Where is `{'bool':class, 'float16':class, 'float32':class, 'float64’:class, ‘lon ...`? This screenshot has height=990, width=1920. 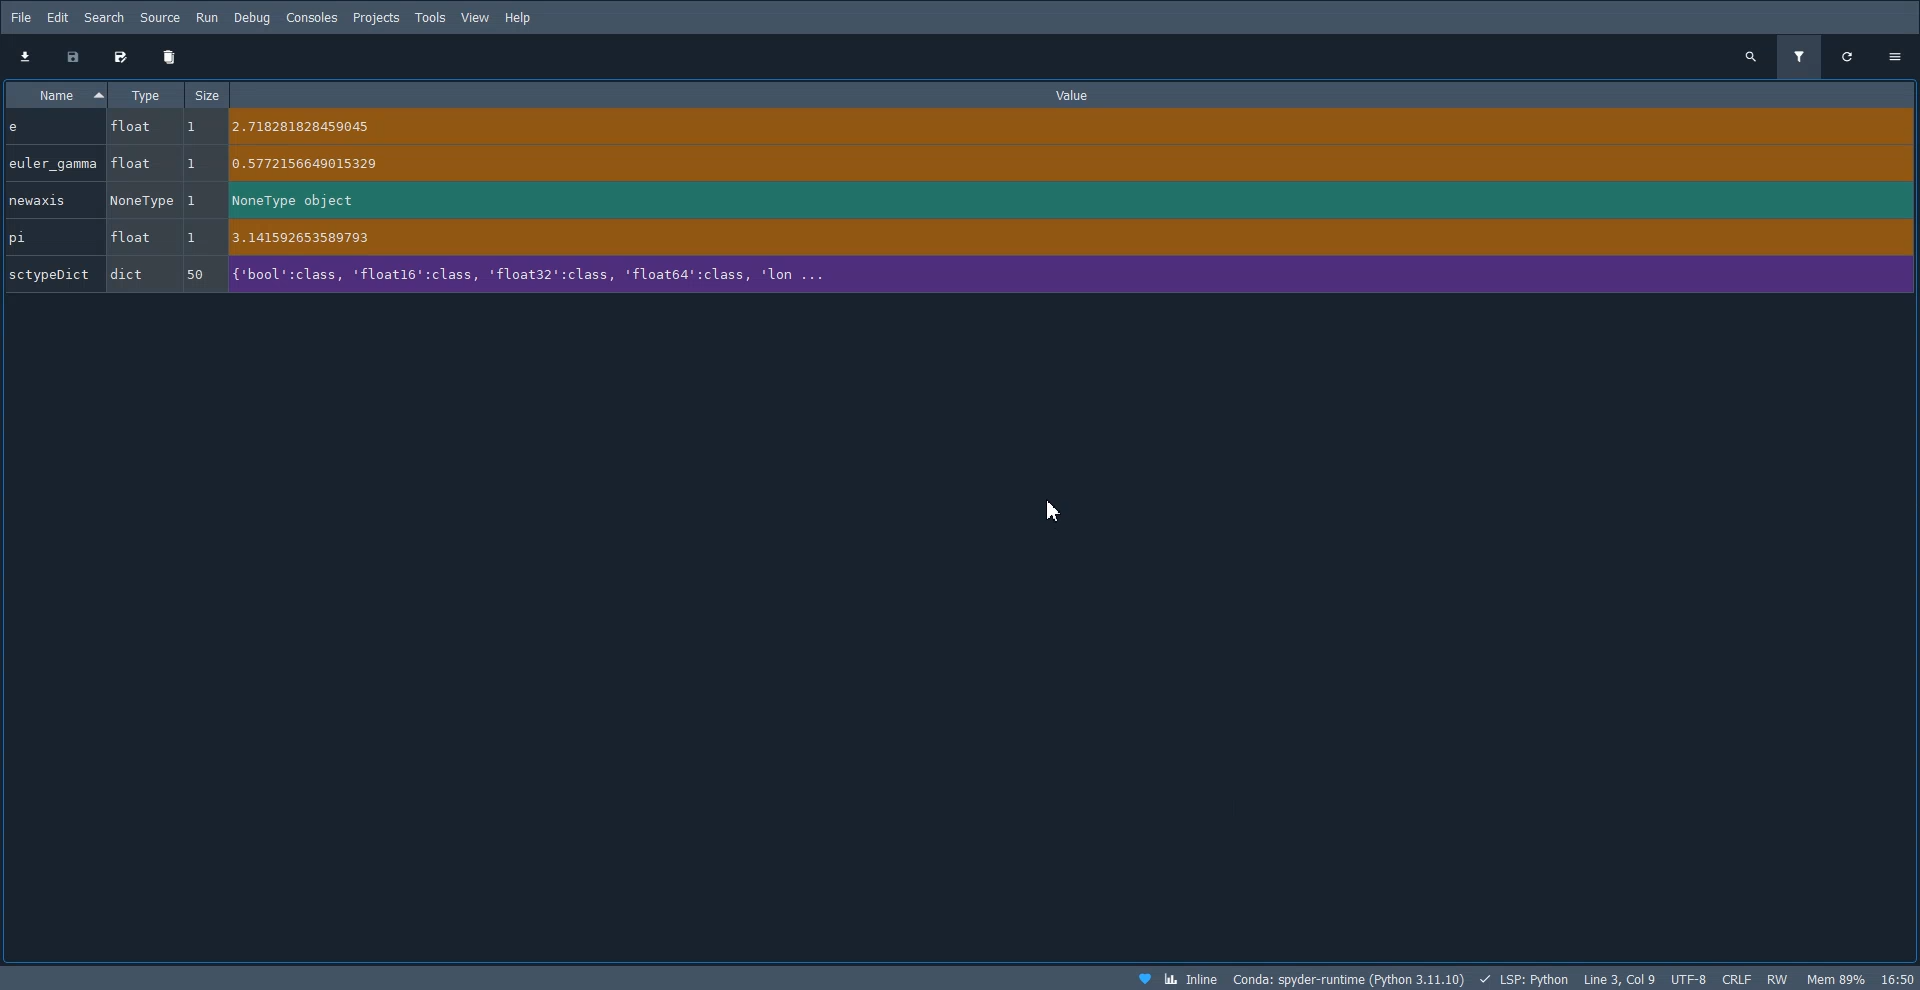 {'bool':class, 'float16':class, 'float32':class, 'float64’:class, ‘lon ... is located at coordinates (540, 277).